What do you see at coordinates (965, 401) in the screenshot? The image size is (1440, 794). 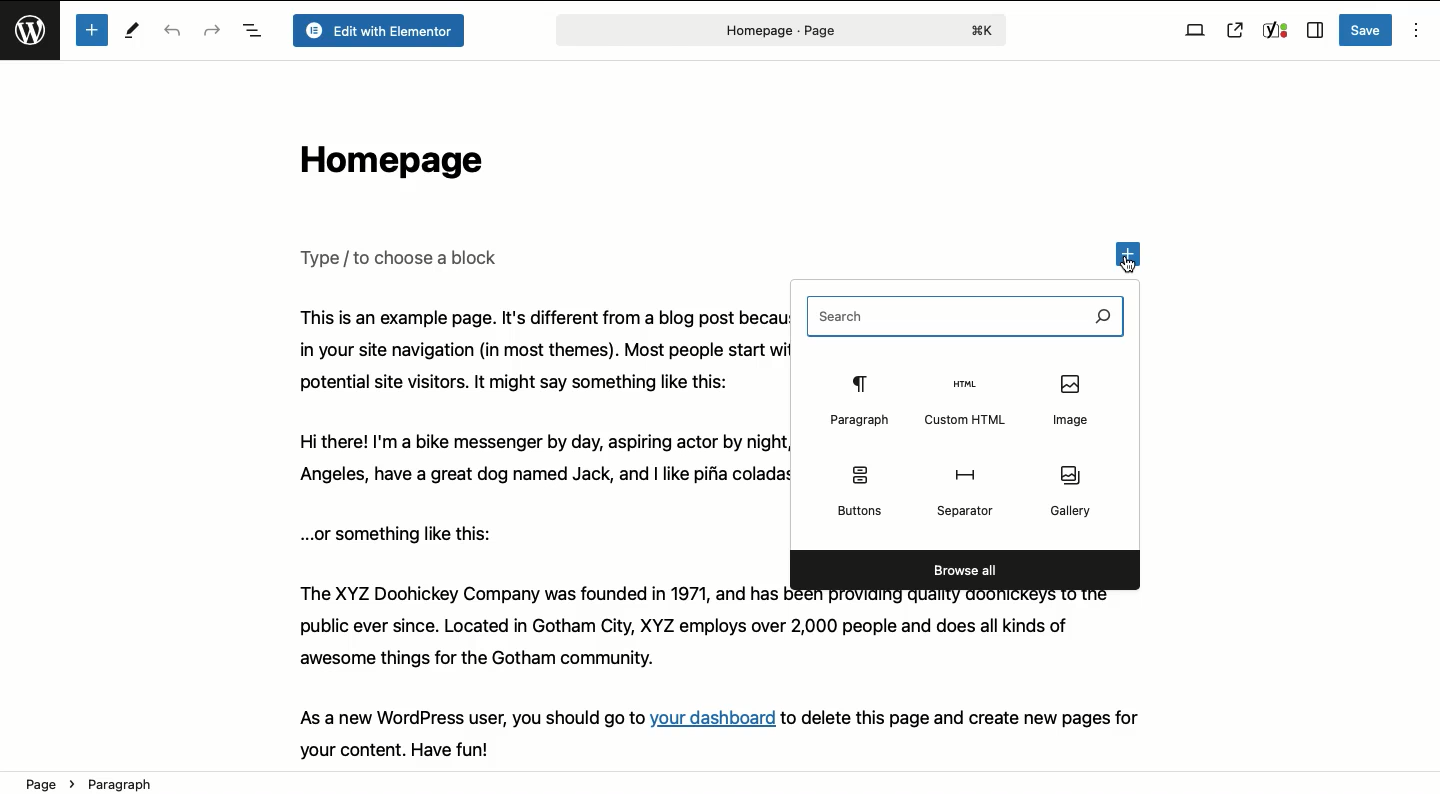 I see `Custom HTML` at bounding box center [965, 401].